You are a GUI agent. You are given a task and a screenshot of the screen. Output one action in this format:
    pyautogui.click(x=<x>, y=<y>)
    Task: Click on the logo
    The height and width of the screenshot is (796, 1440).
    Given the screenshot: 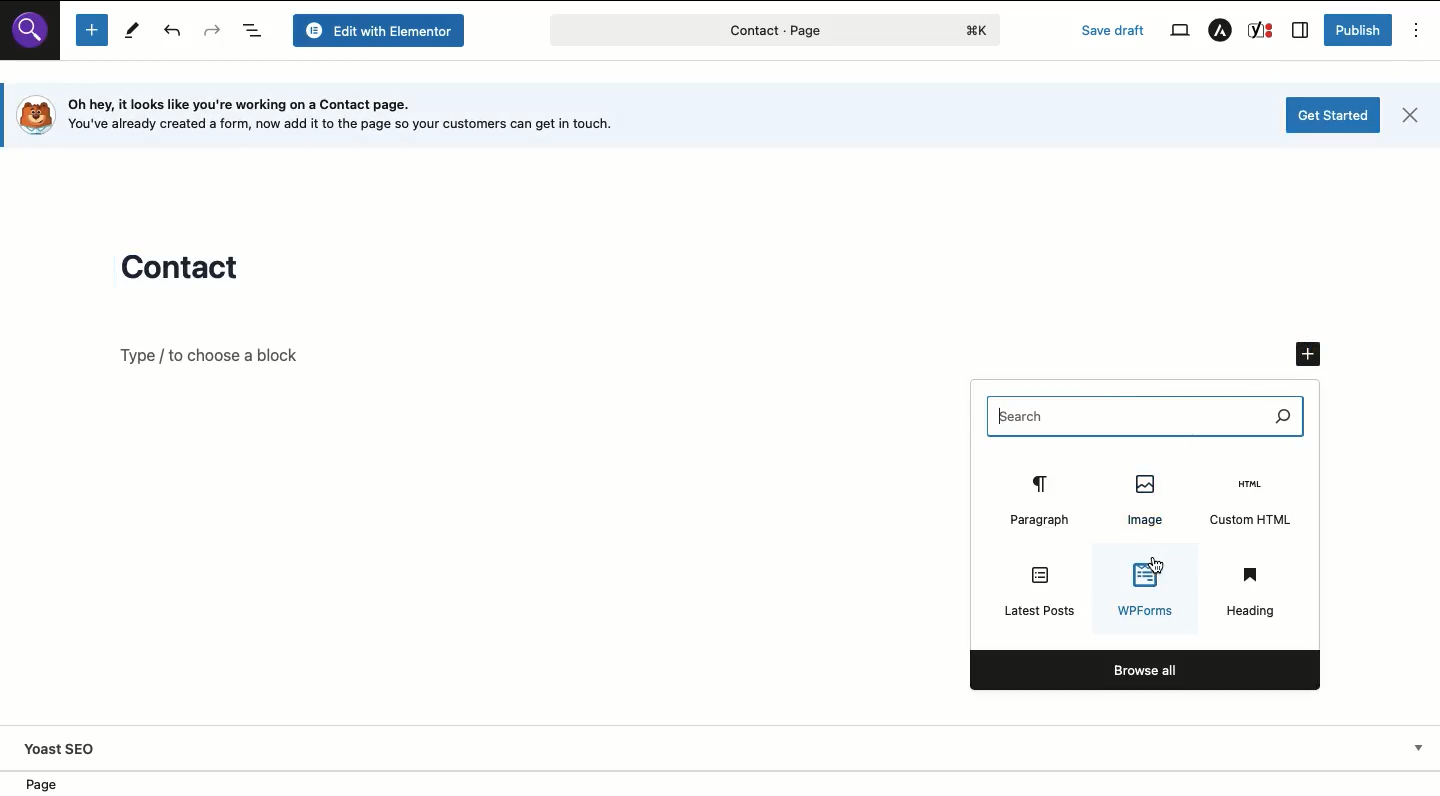 What is the action you would take?
    pyautogui.click(x=33, y=115)
    